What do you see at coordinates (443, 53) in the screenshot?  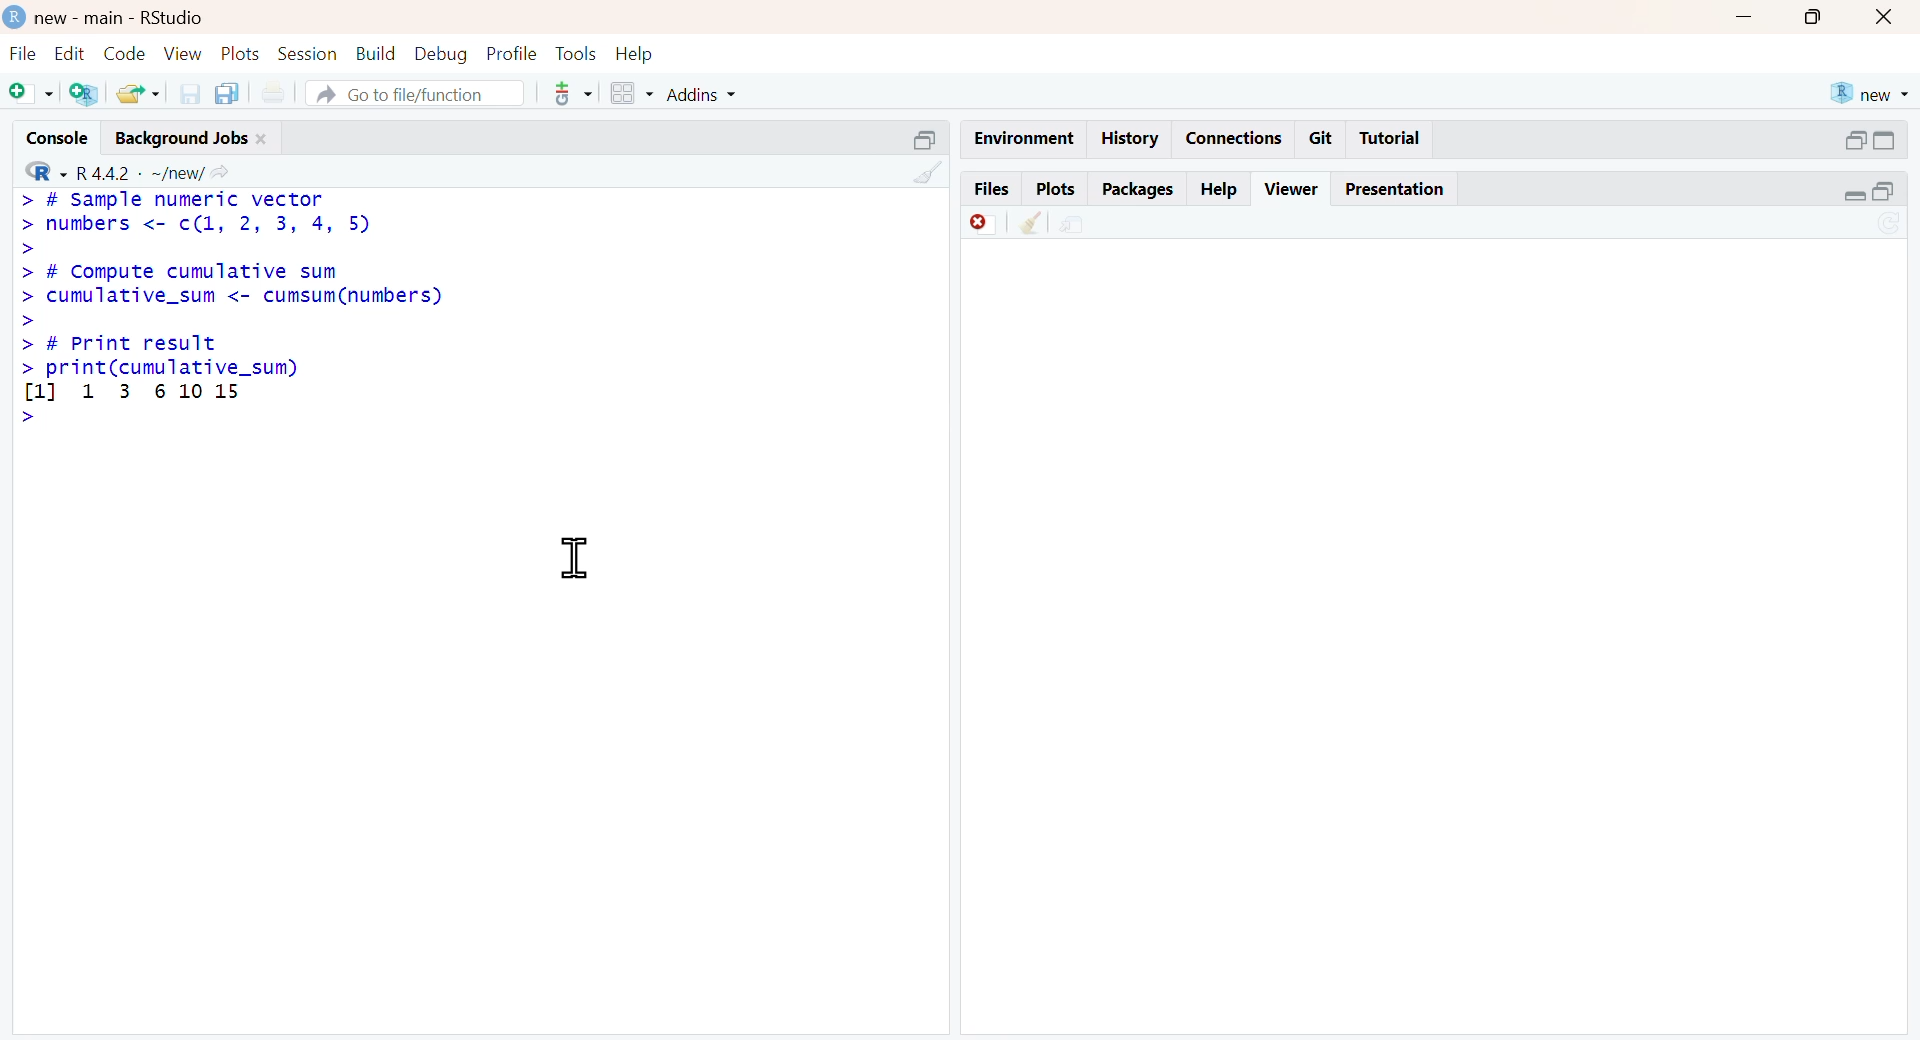 I see `debug` at bounding box center [443, 53].